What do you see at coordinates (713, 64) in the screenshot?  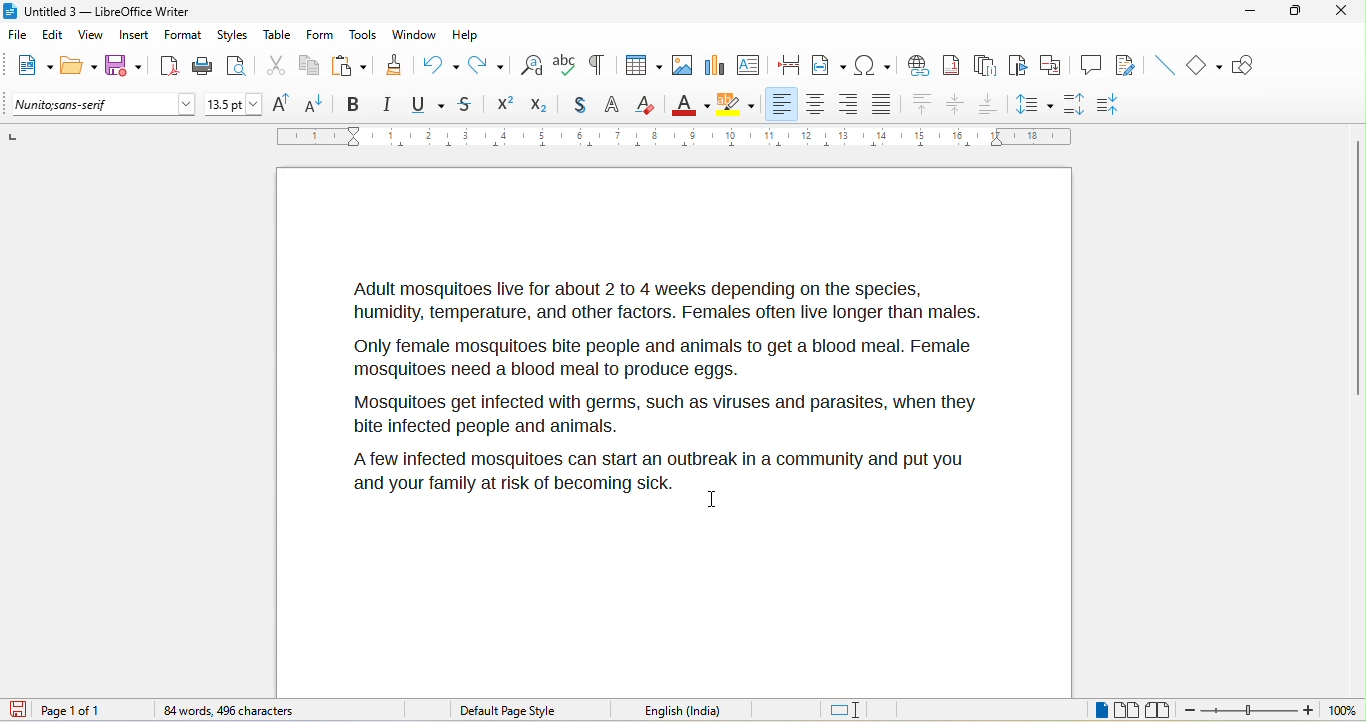 I see `chart` at bounding box center [713, 64].